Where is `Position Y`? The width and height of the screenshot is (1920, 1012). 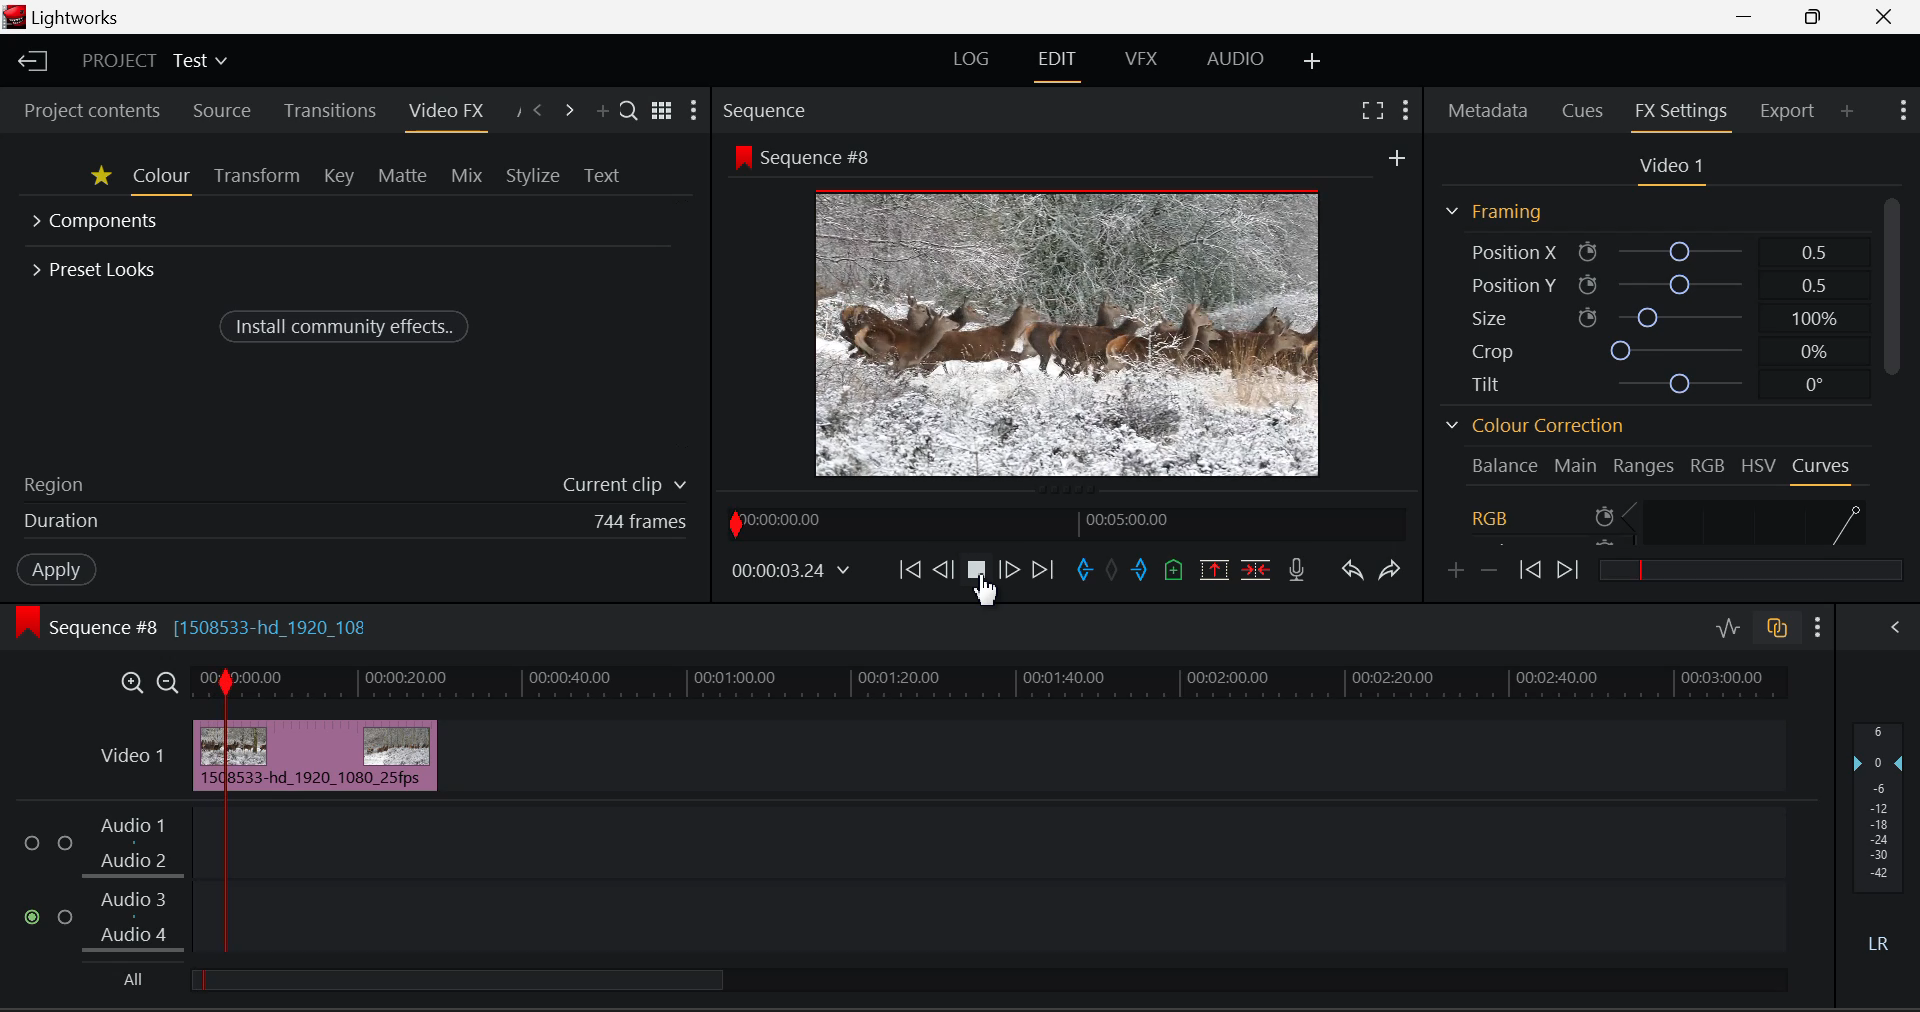
Position Y is located at coordinates (1651, 283).